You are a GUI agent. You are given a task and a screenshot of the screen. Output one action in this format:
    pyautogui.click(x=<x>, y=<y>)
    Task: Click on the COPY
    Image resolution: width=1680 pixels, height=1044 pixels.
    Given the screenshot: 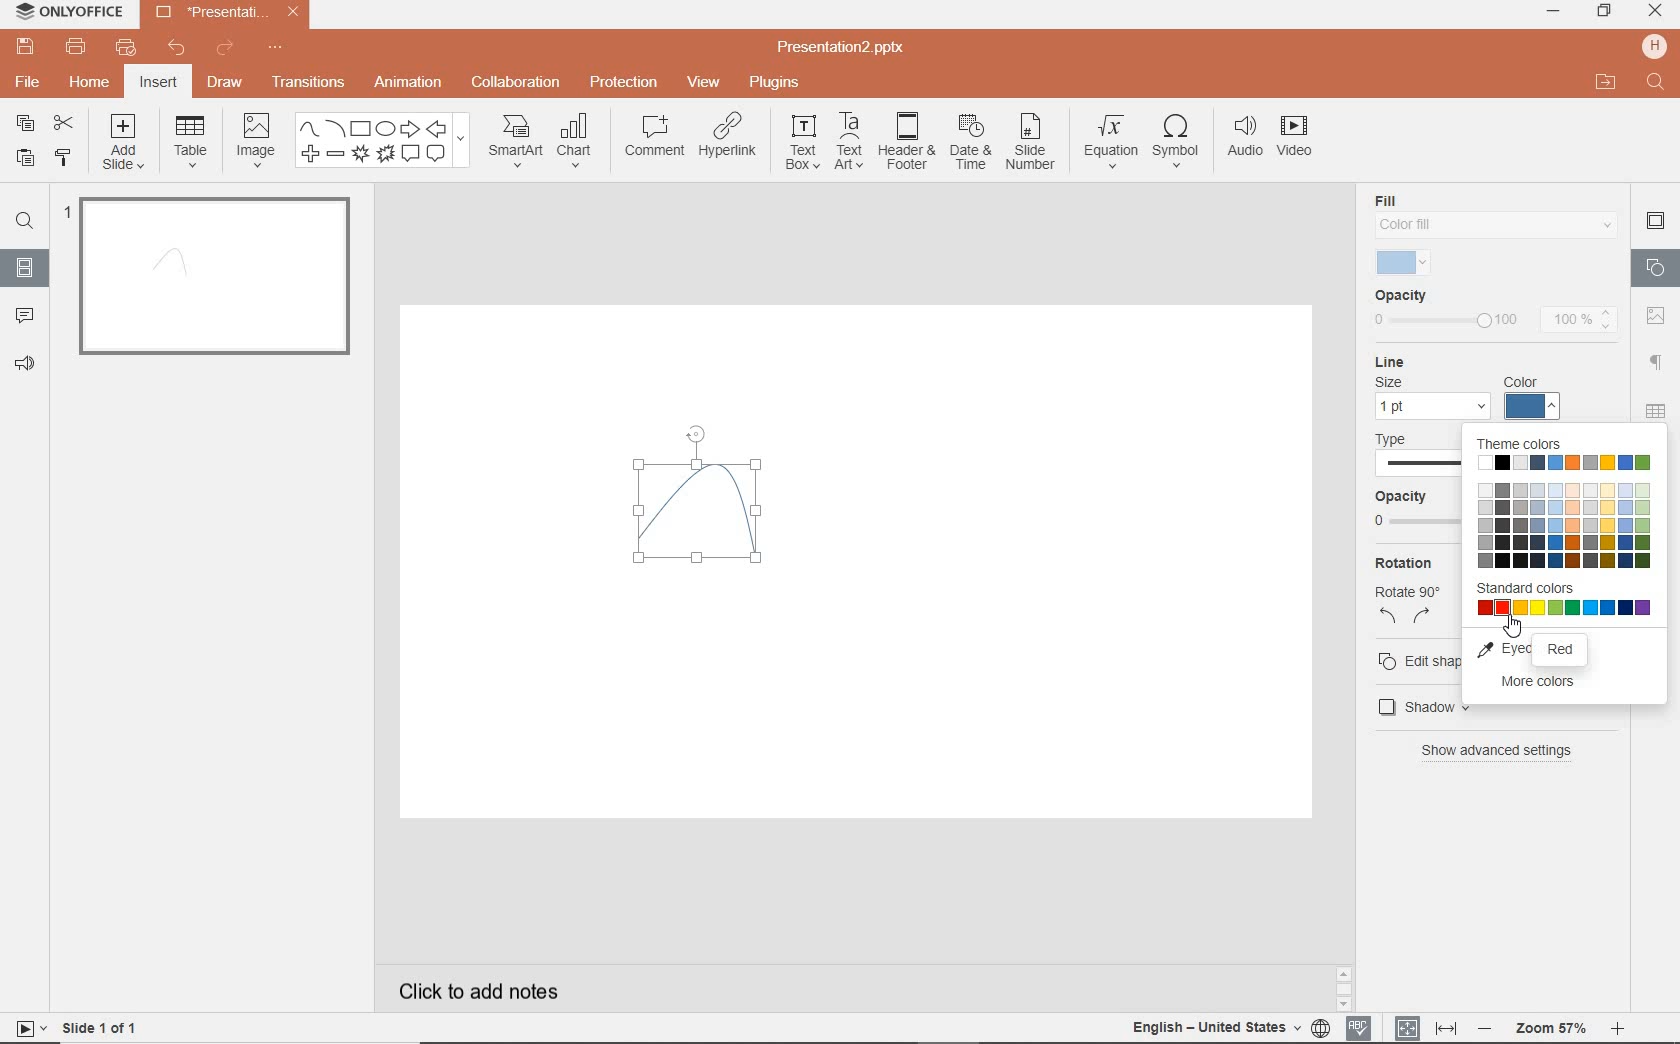 What is the action you would take?
    pyautogui.click(x=20, y=123)
    